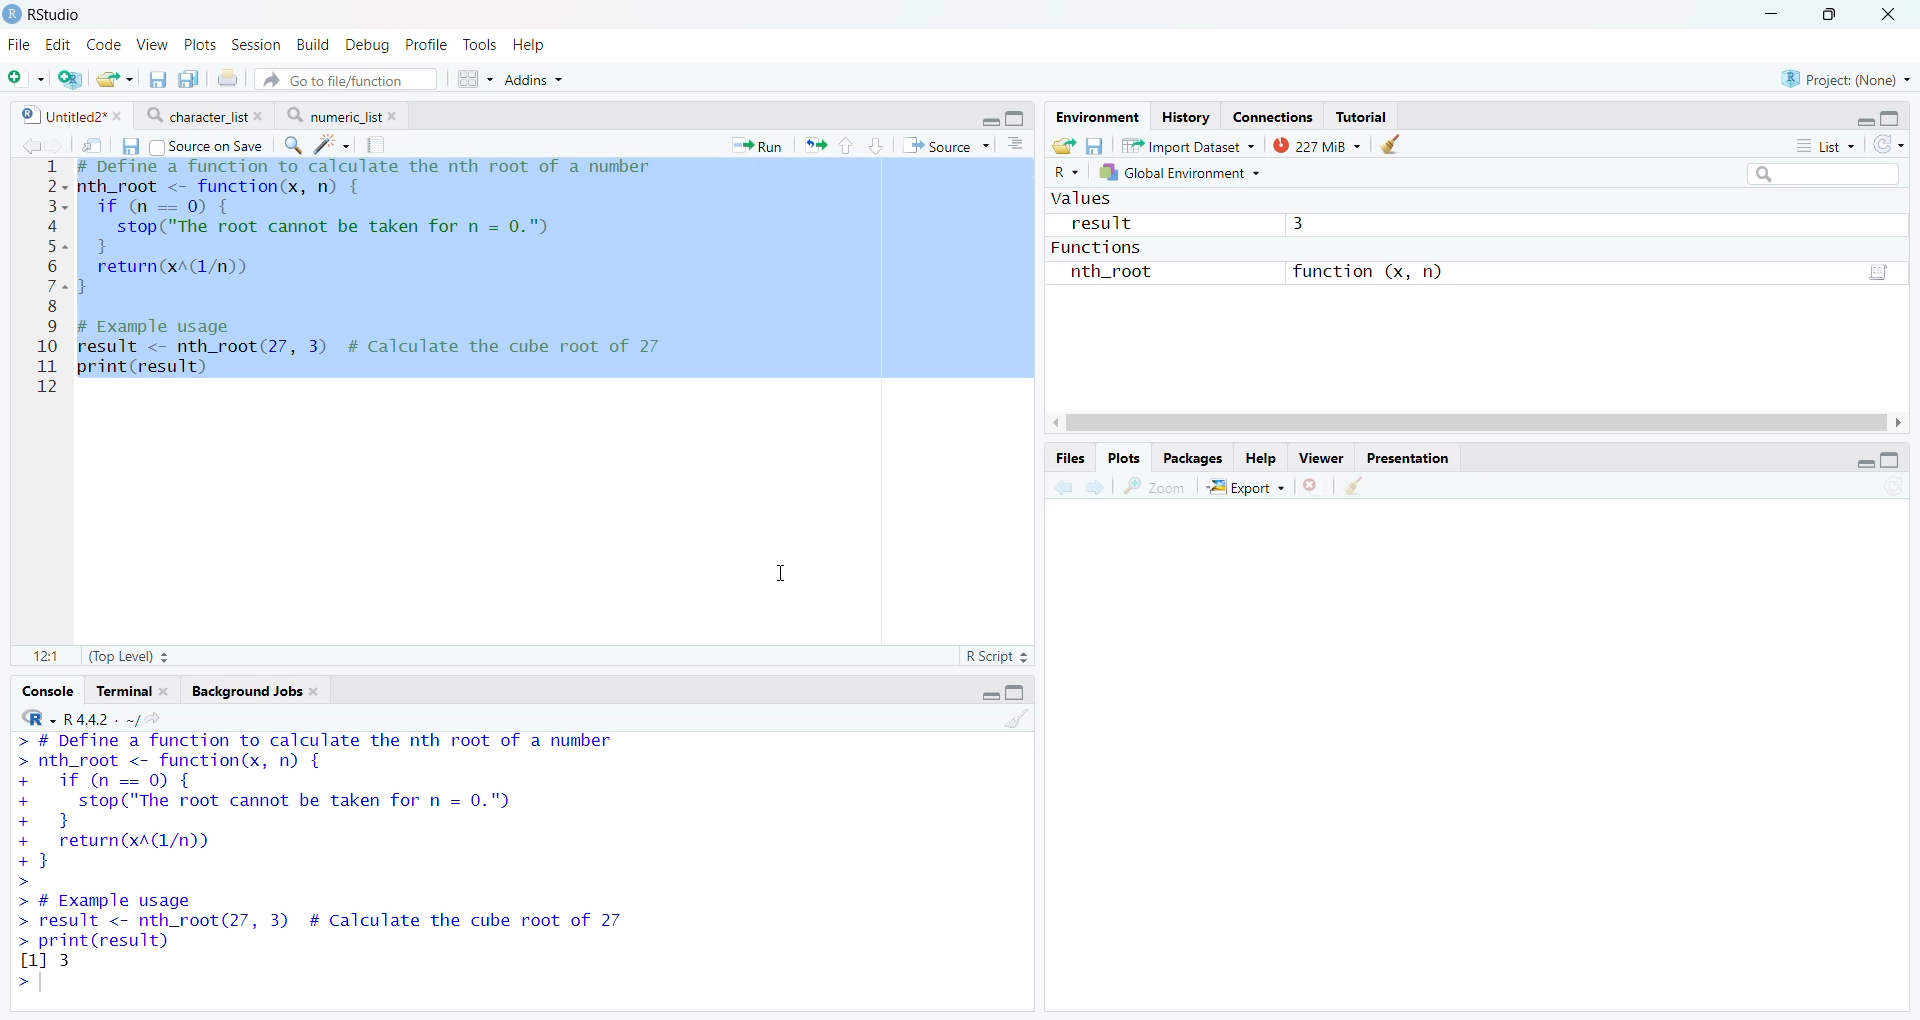 This screenshot has width=1920, height=1020. What do you see at coordinates (256, 689) in the screenshot?
I see `Background Jobs` at bounding box center [256, 689].